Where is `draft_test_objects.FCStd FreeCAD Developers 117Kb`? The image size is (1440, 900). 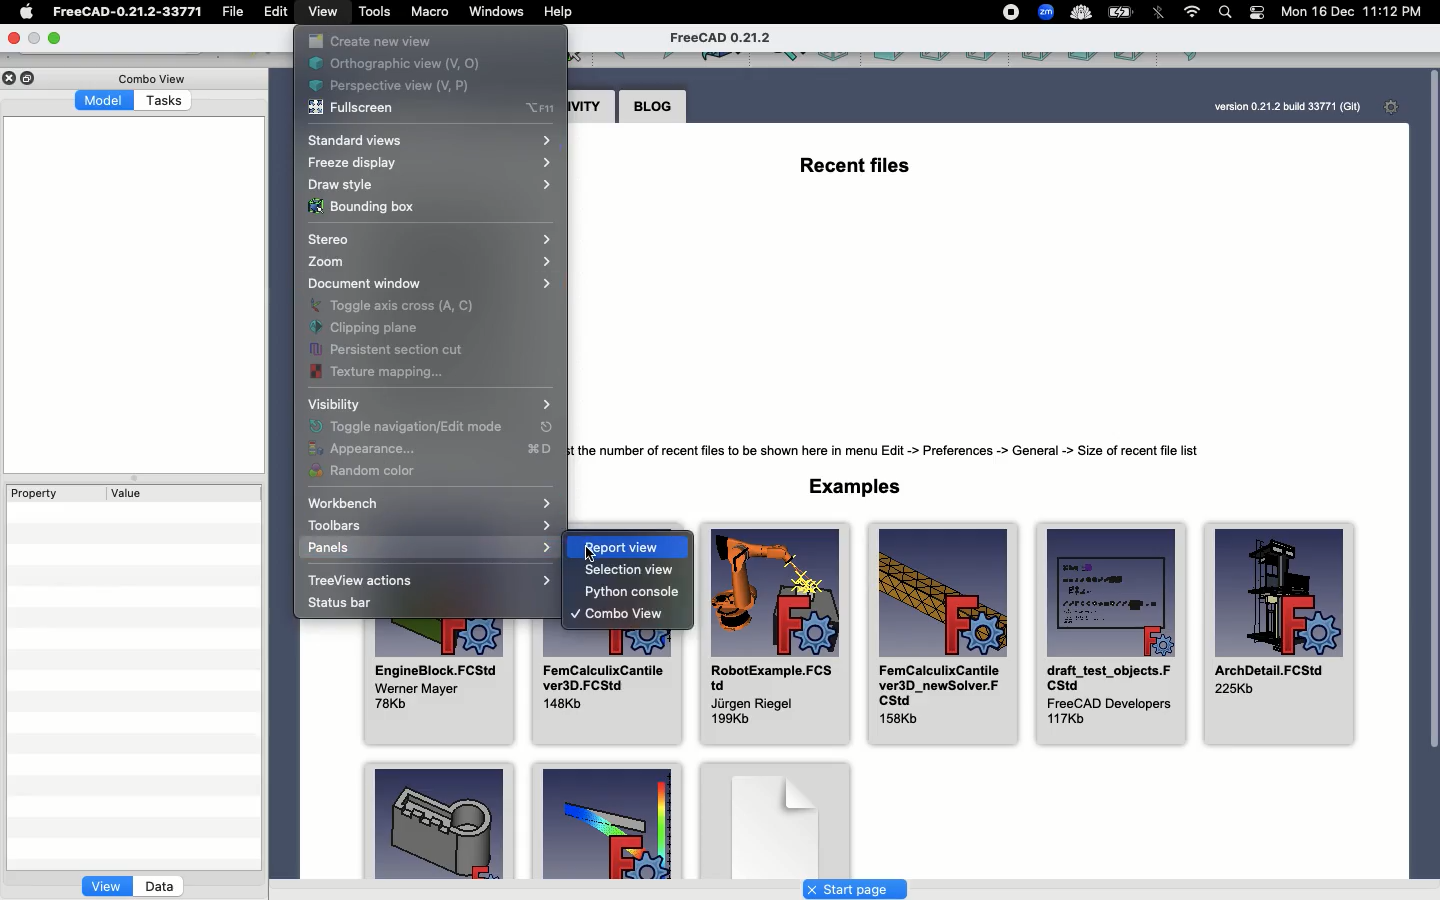 draft_test_objects.FCStd FreeCAD Developers 117Kb is located at coordinates (1109, 637).